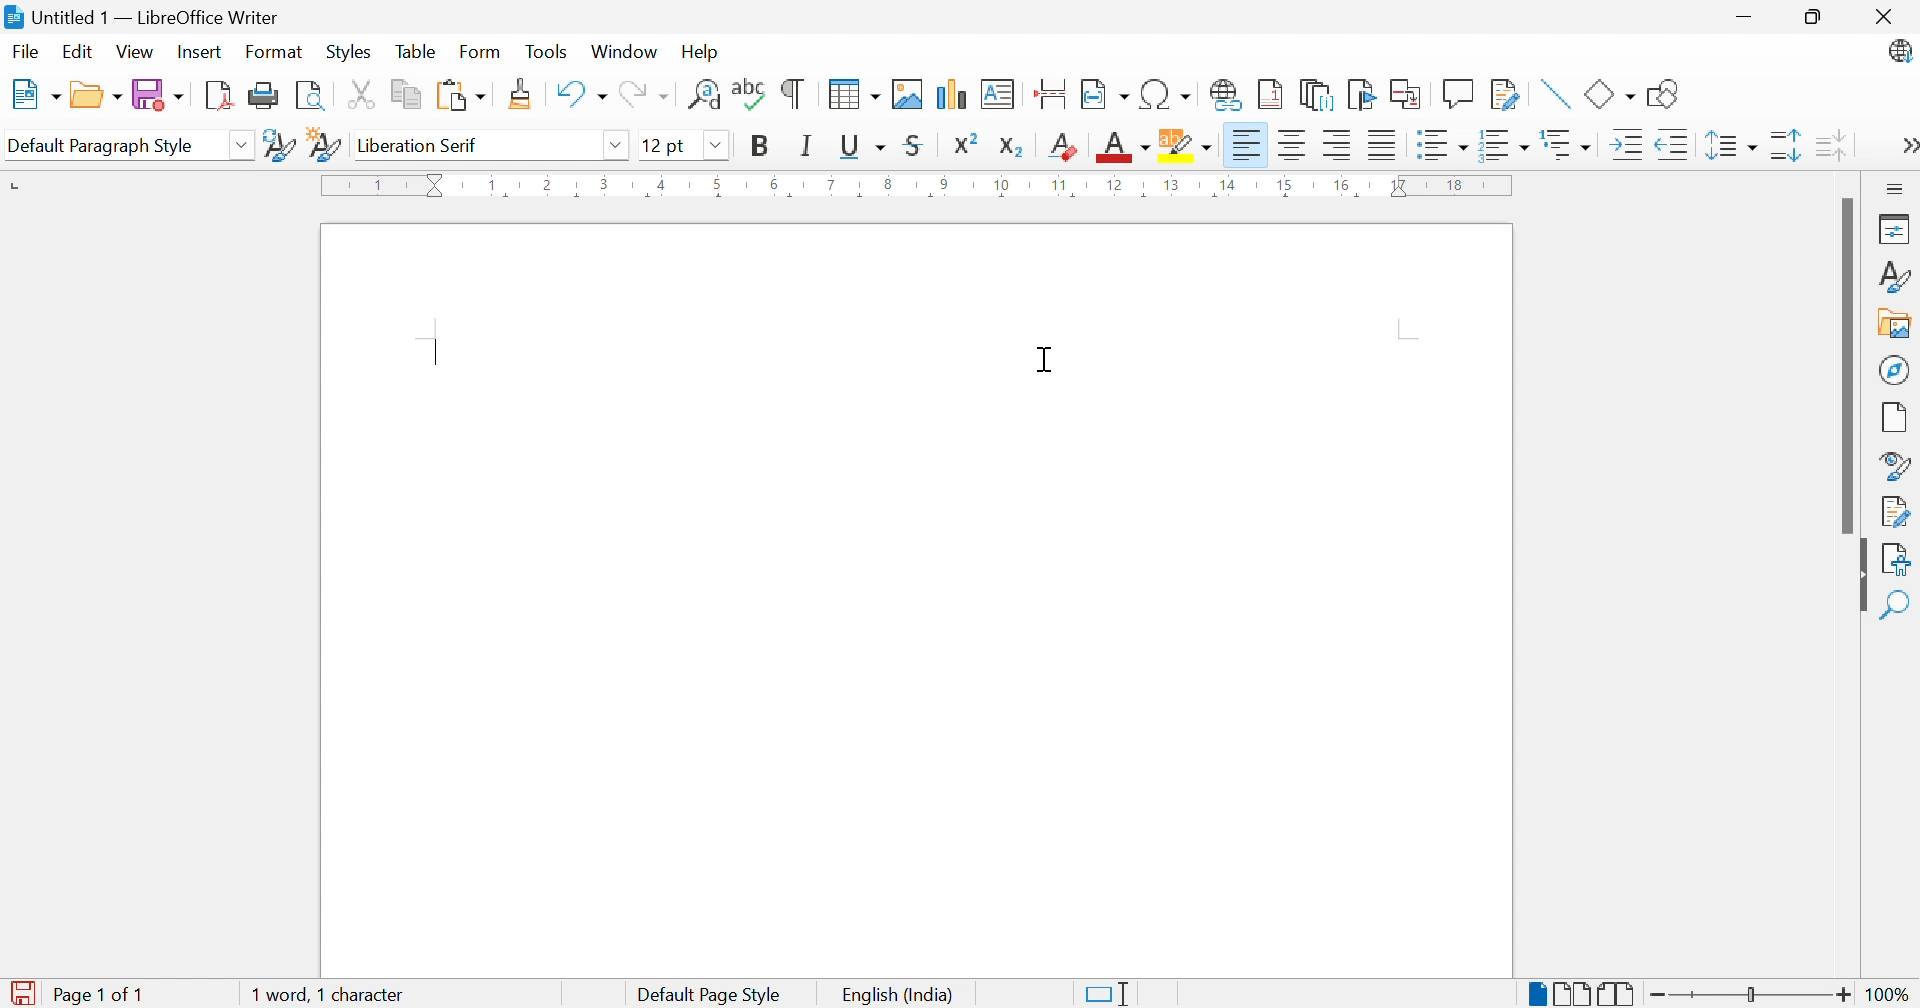  I want to click on Drop Down, so click(244, 147).